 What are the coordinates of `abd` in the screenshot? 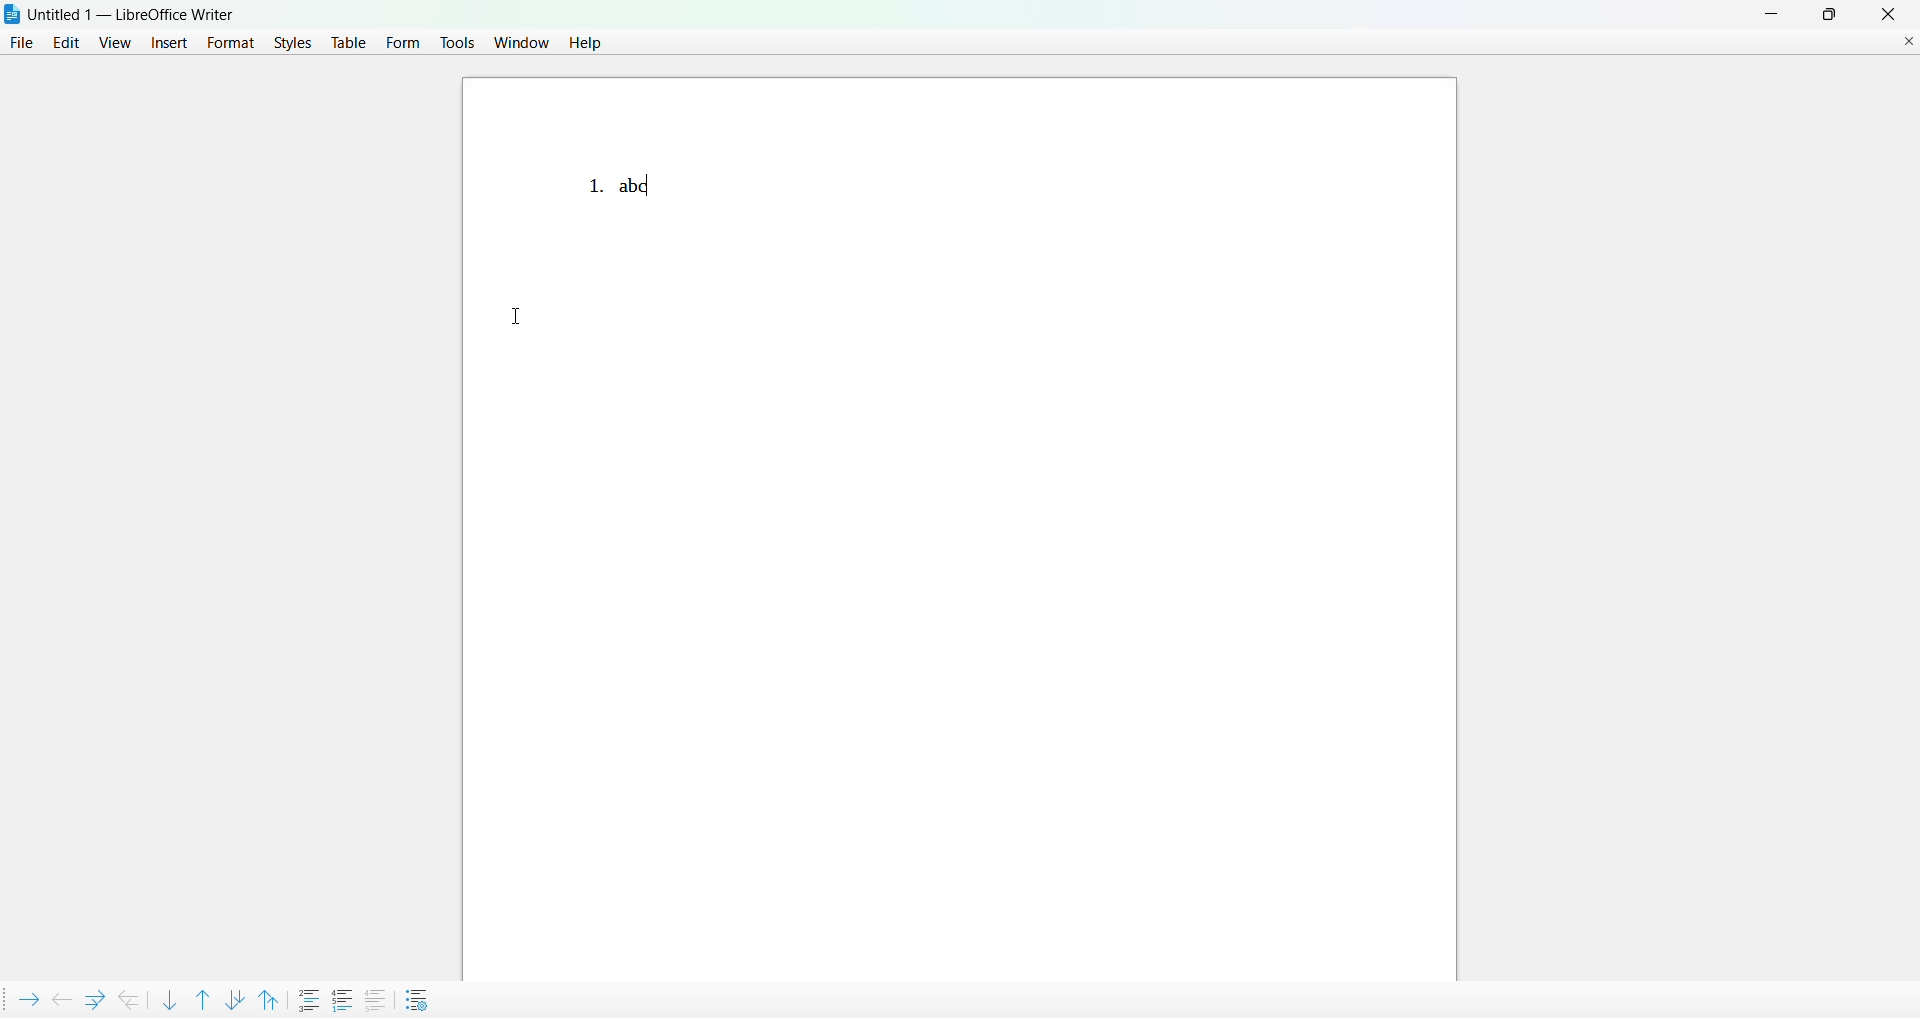 It's located at (641, 184).